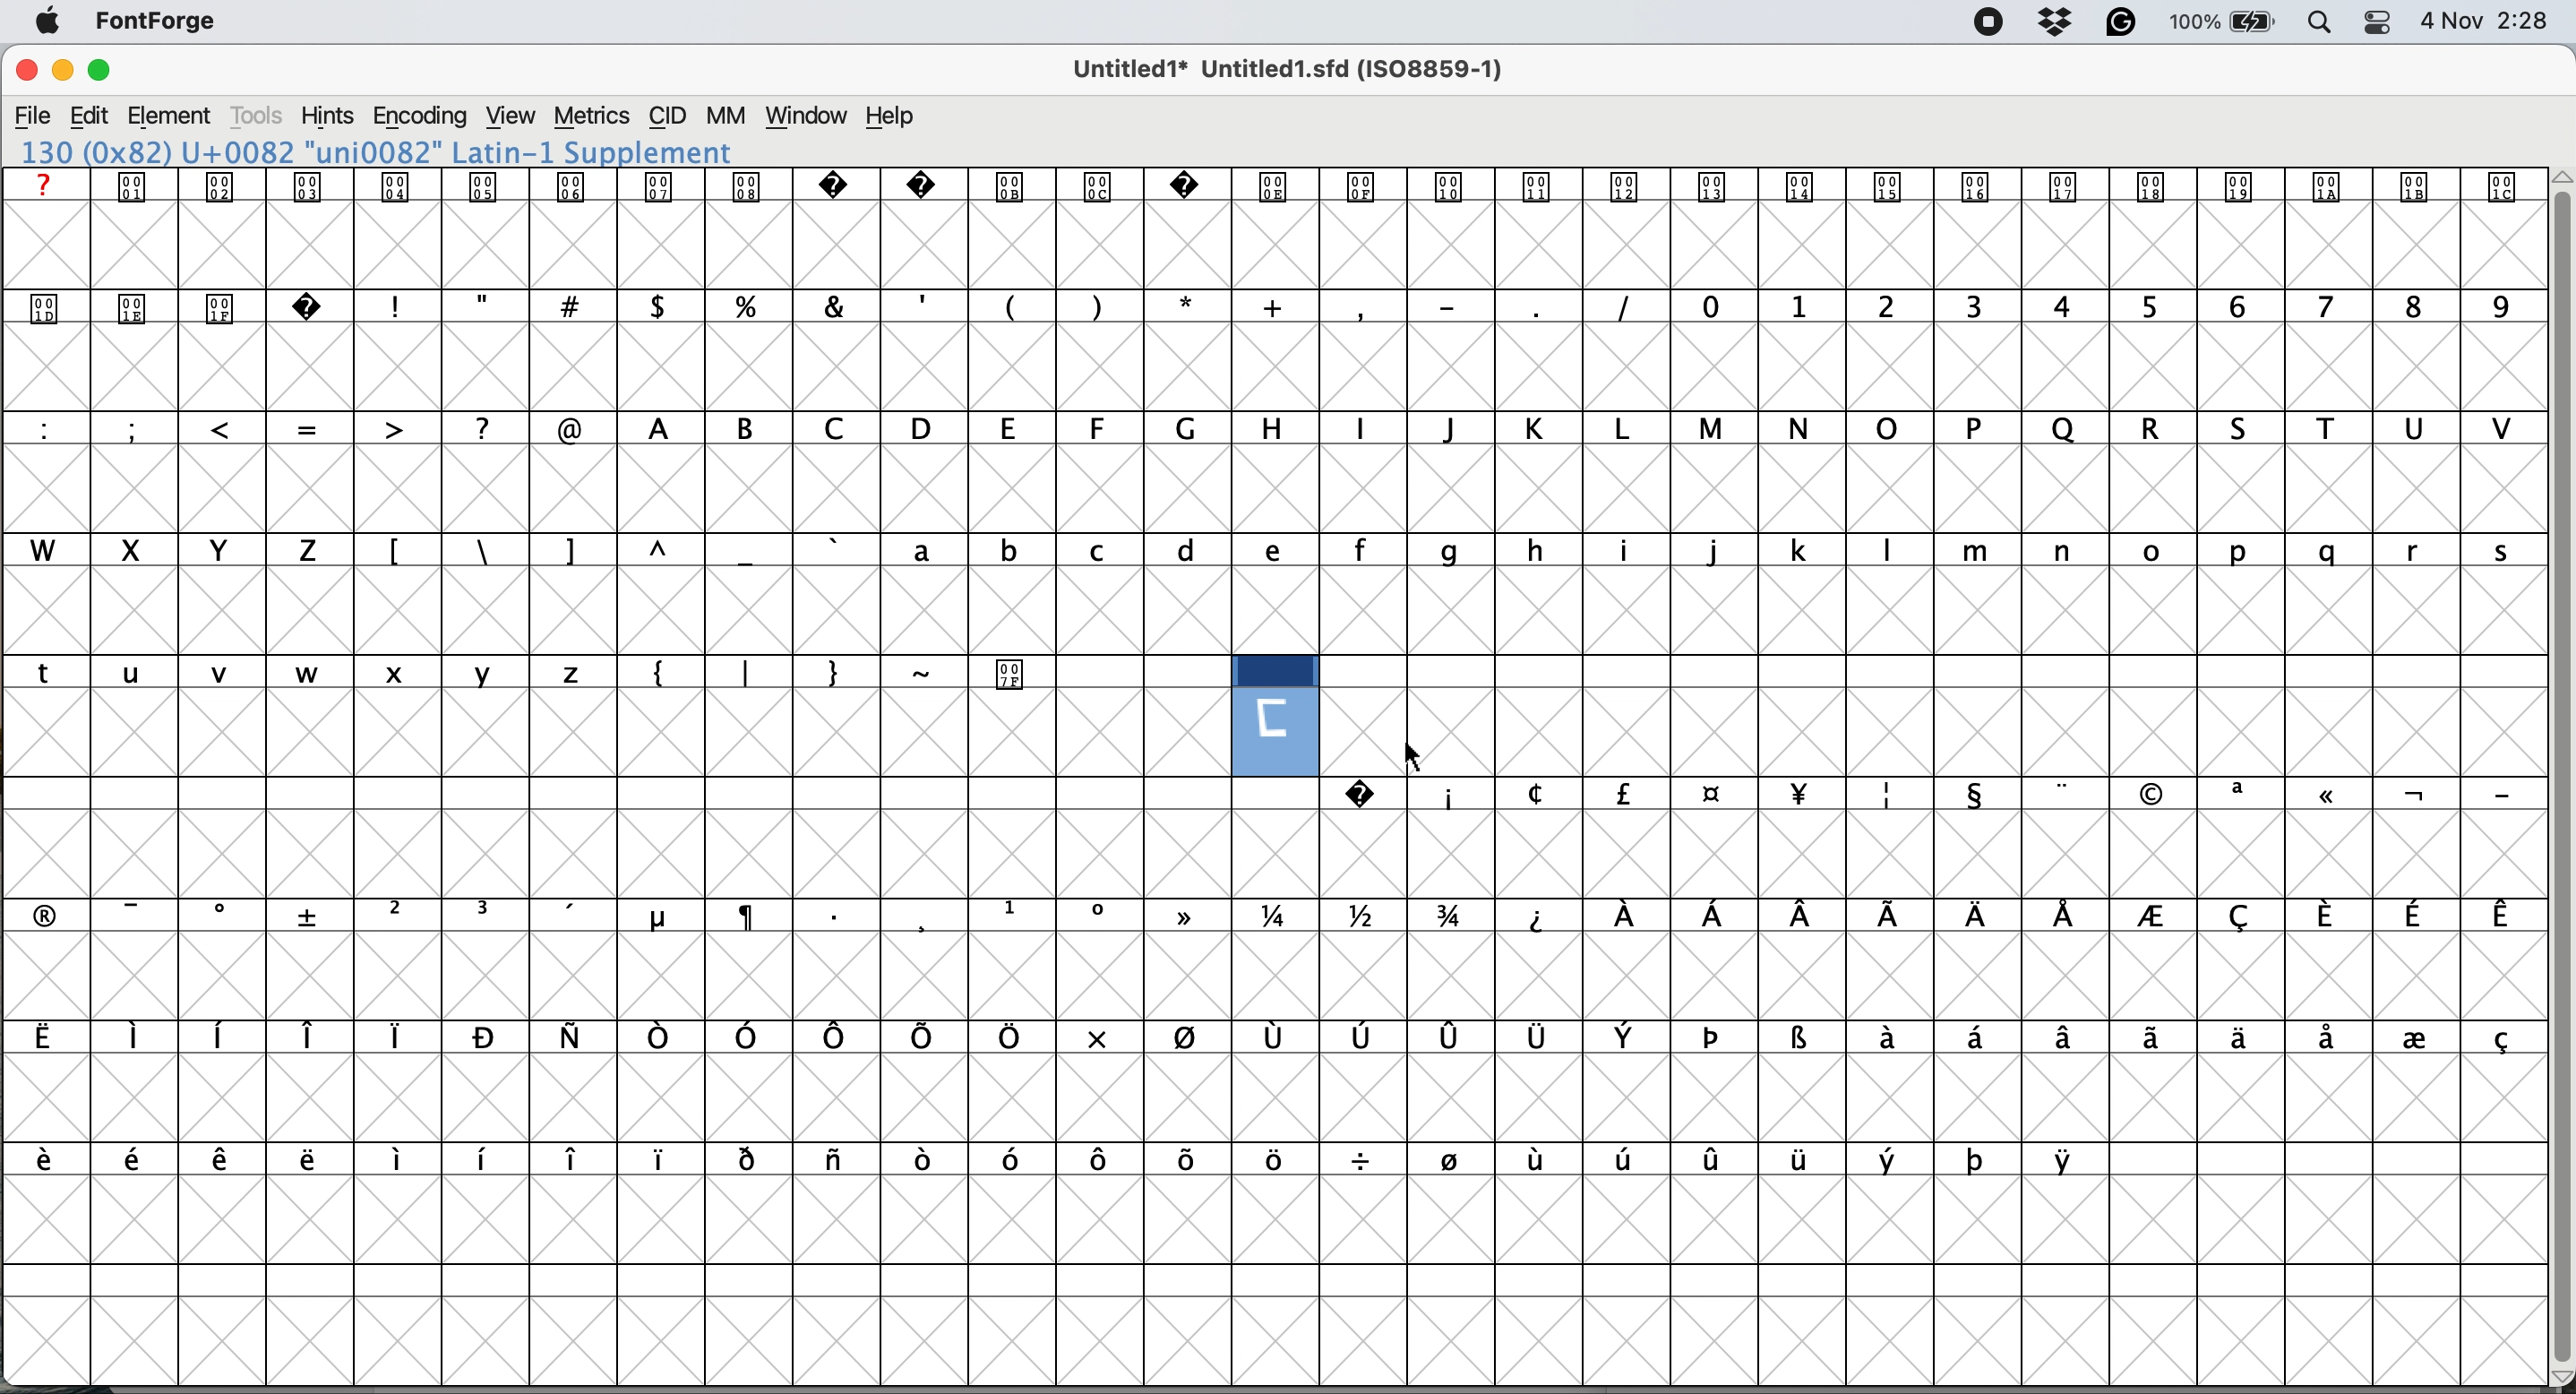  I want to click on minimise, so click(61, 71).